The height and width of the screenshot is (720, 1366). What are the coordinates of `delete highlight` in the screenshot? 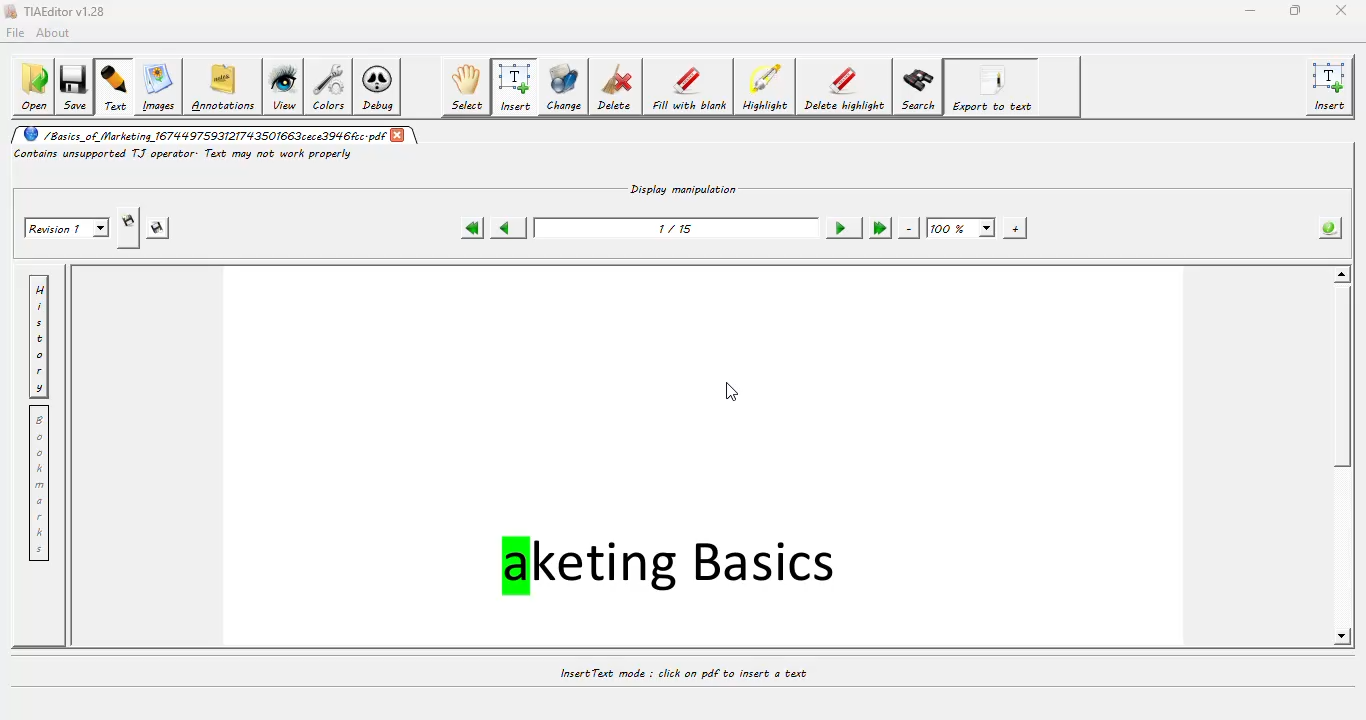 It's located at (845, 87).